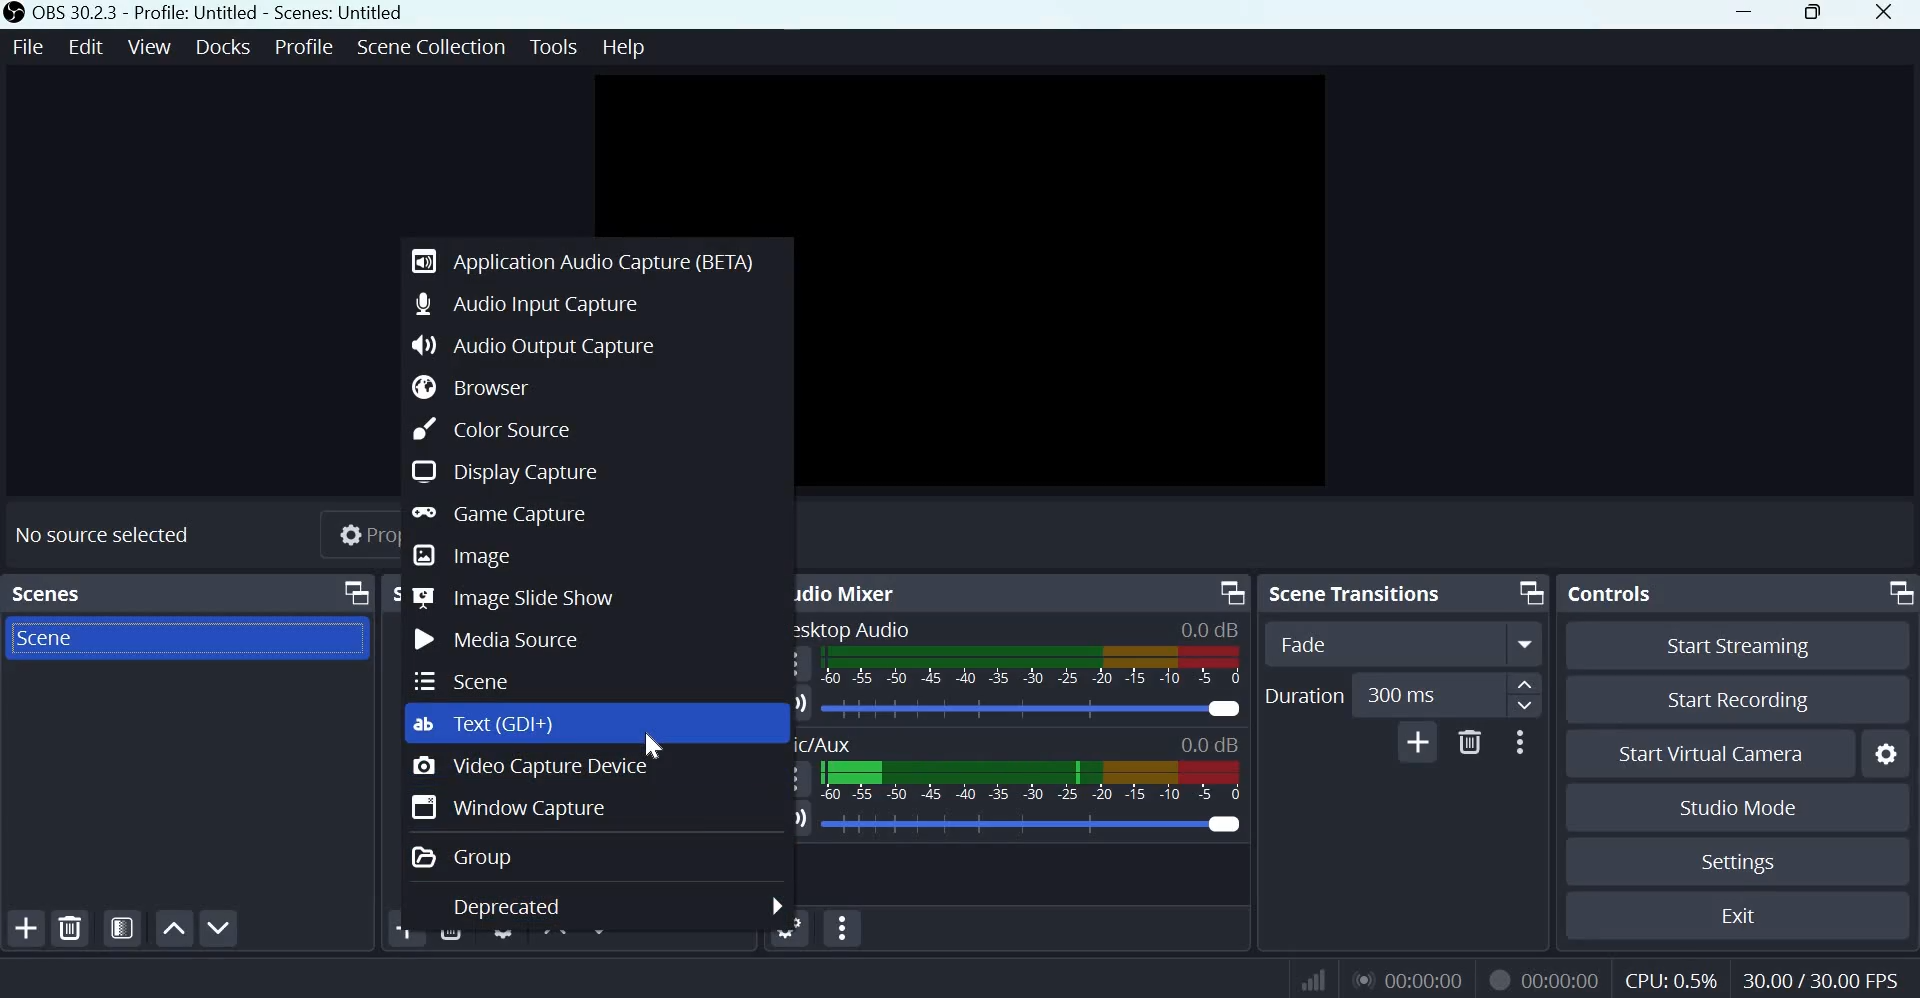  Describe the element at coordinates (1740, 862) in the screenshot. I see `Settings` at that location.